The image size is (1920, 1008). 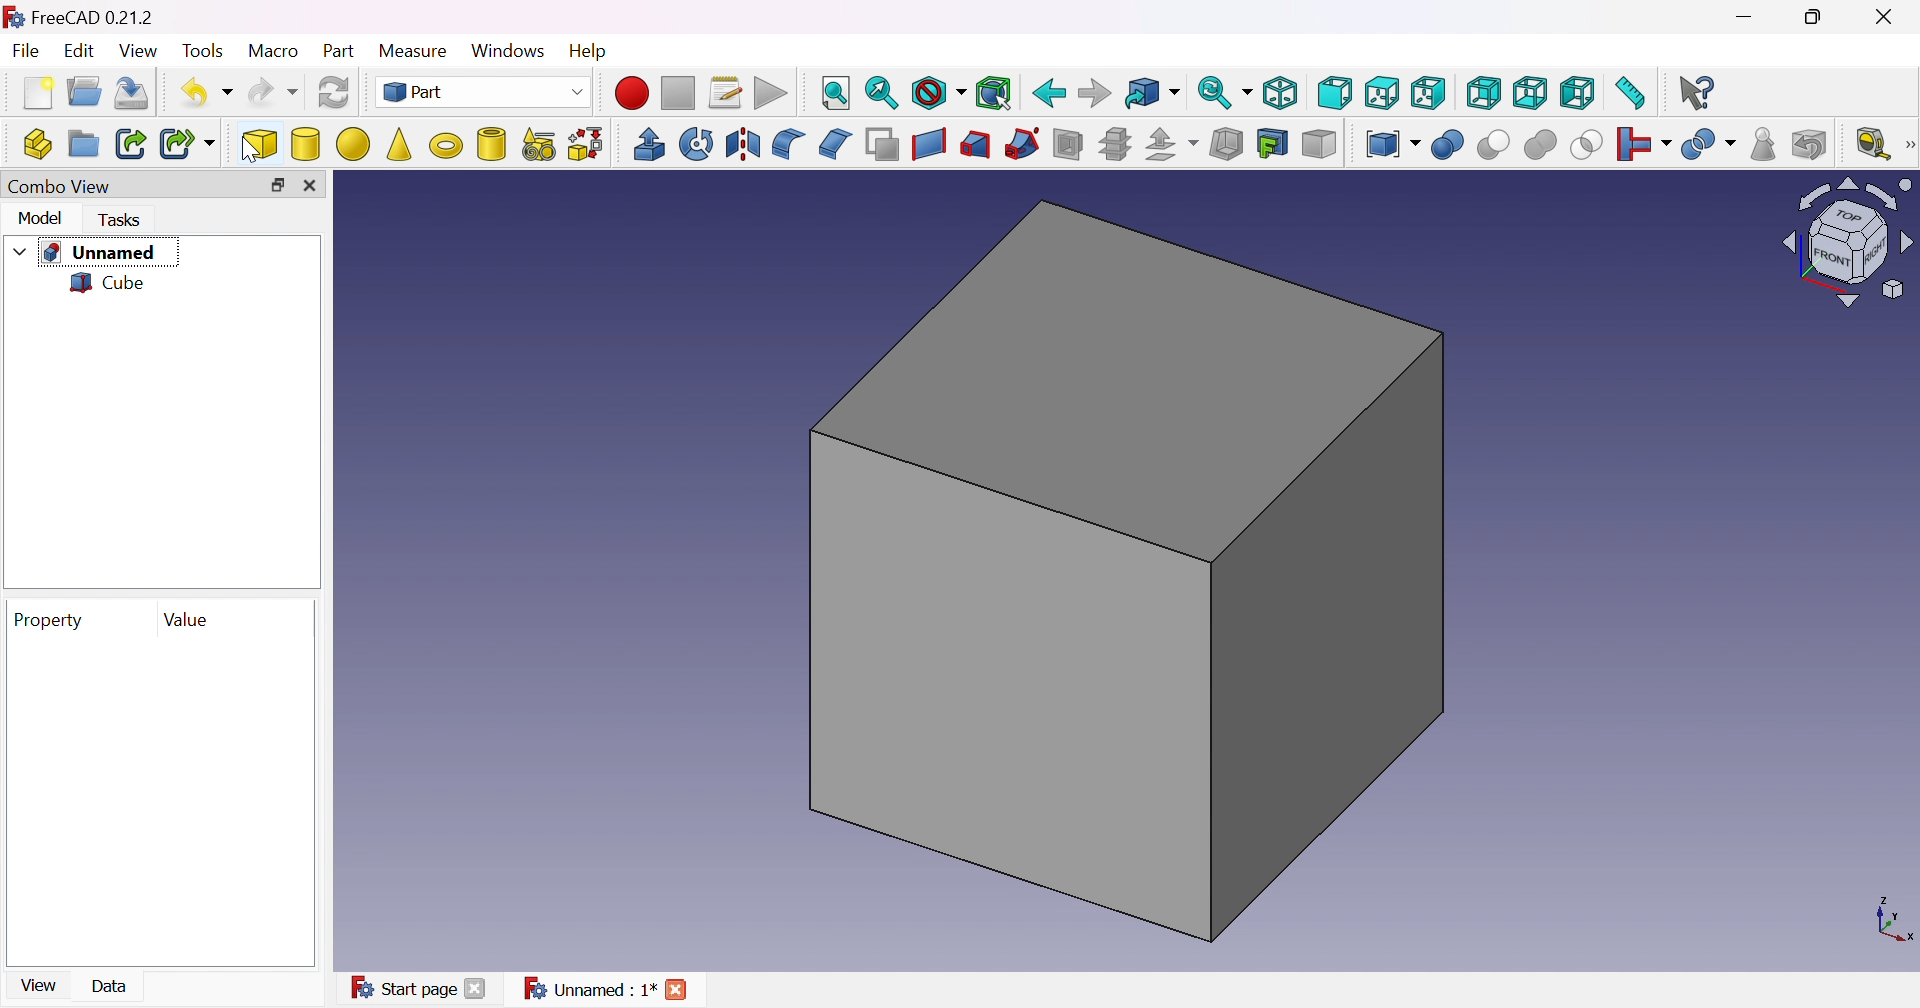 I want to click on Intersection, so click(x=1587, y=145).